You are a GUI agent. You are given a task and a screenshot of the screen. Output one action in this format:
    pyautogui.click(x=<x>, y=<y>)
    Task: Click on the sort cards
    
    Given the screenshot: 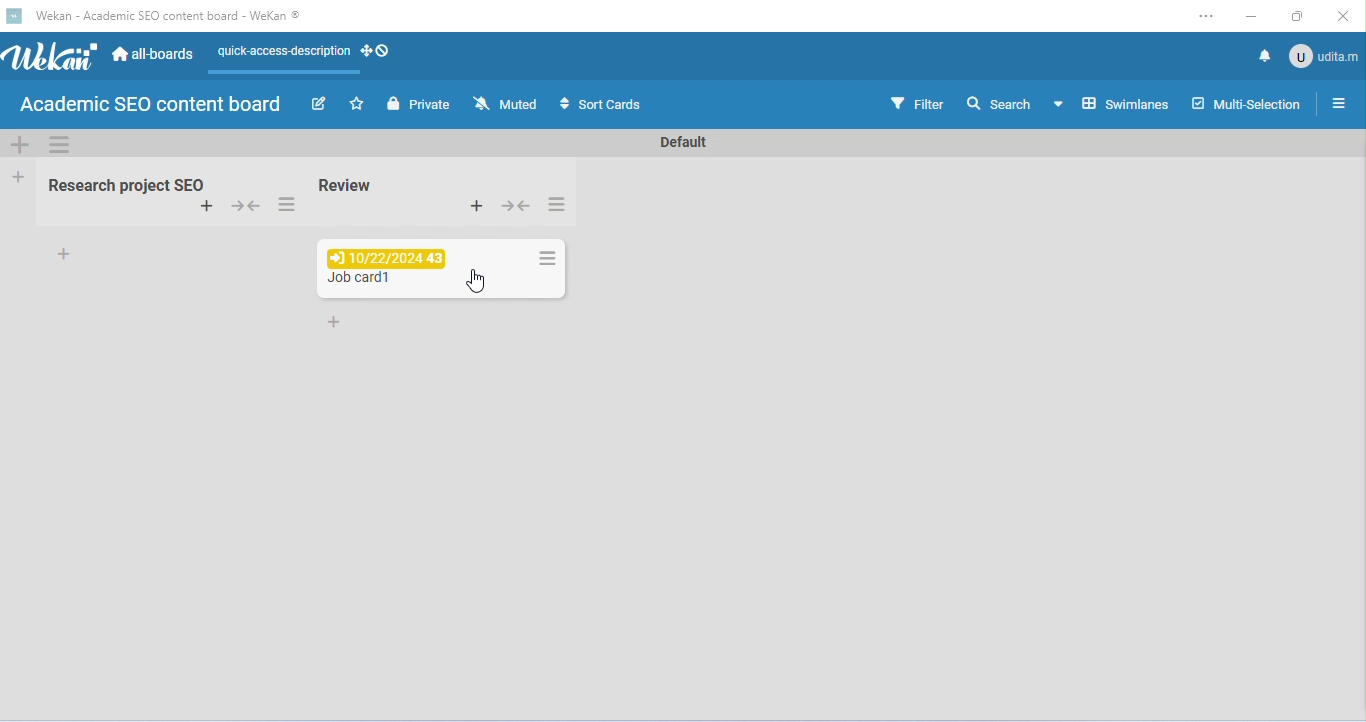 What is the action you would take?
    pyautogui.click(x=598, y=105)
    